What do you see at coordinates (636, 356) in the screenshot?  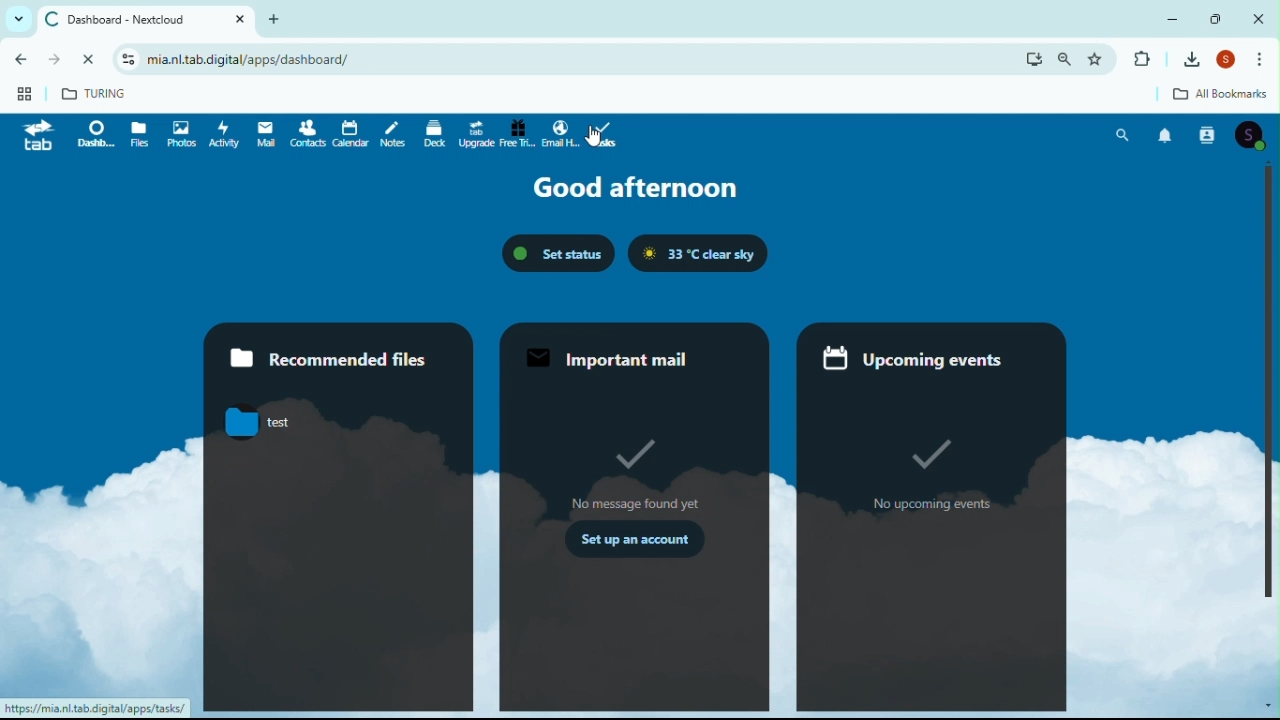 I see `Important mail` at bounding box center [636, 356].